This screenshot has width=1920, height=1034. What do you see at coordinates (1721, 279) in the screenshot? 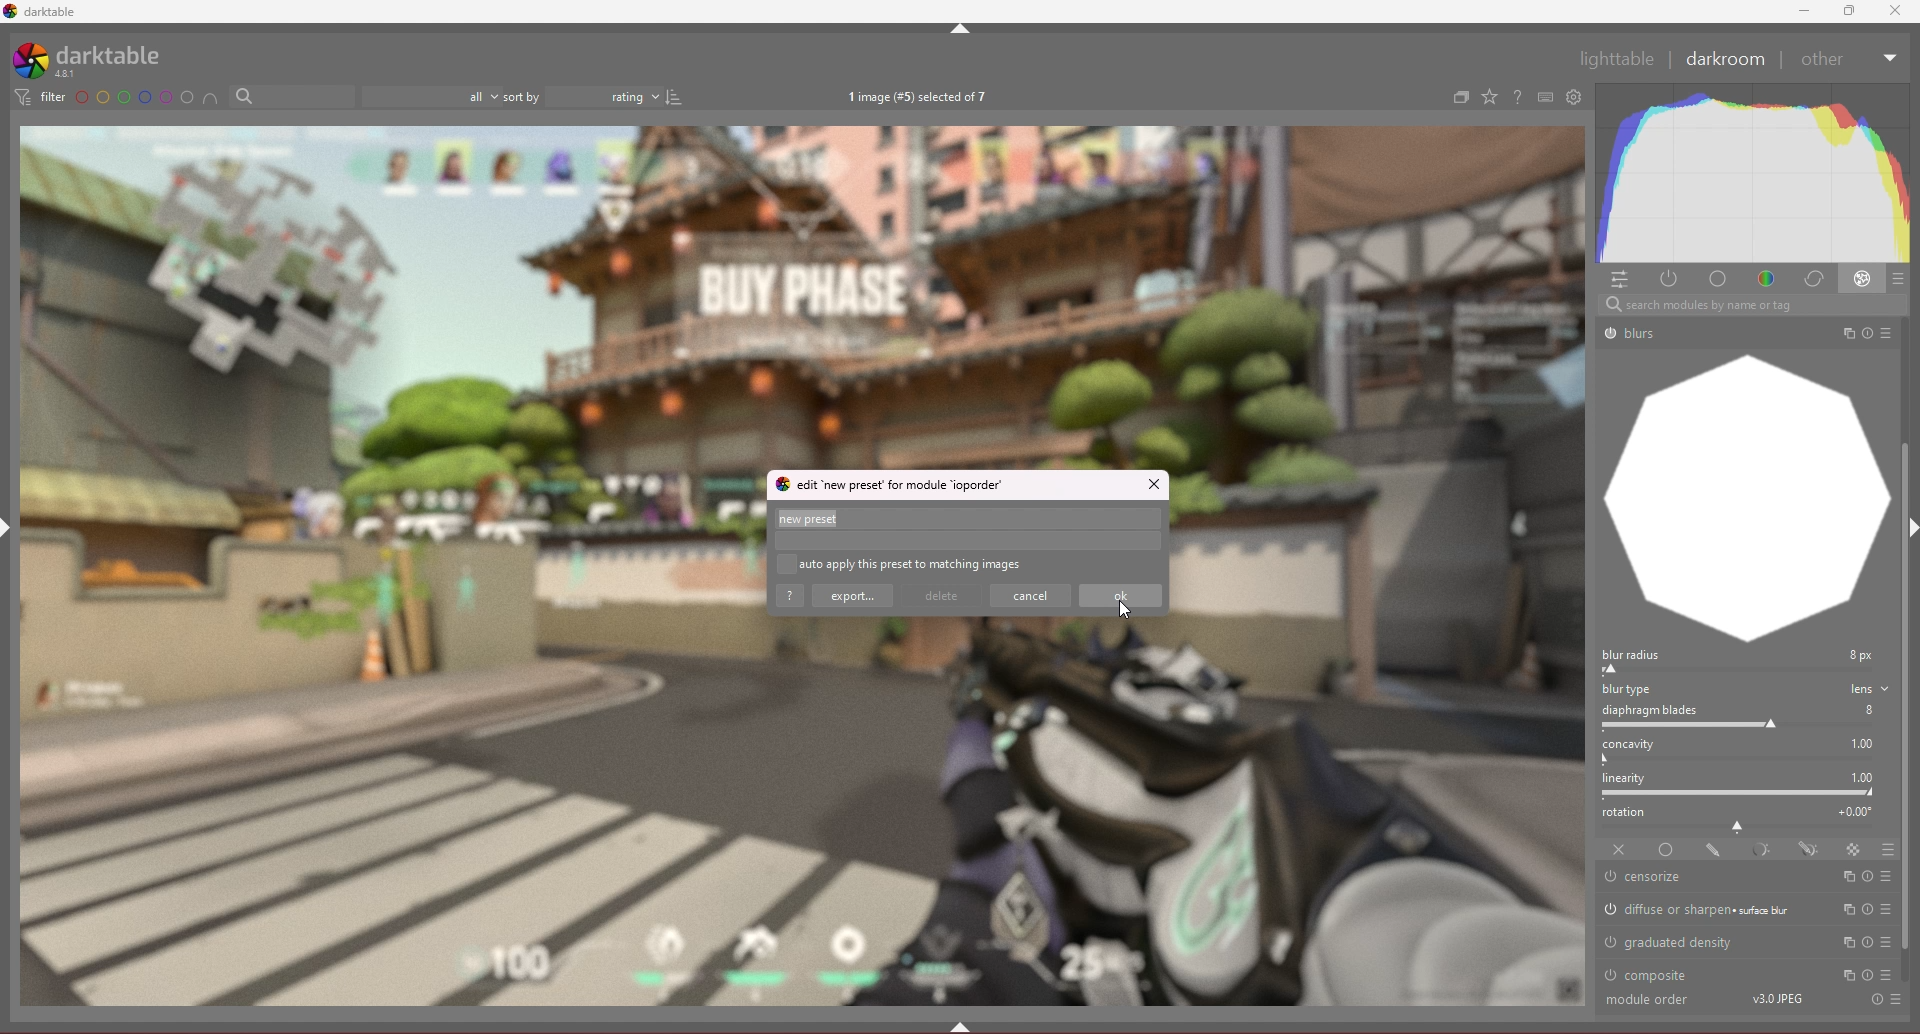
I see `base` at bounding box center [1721, 279].